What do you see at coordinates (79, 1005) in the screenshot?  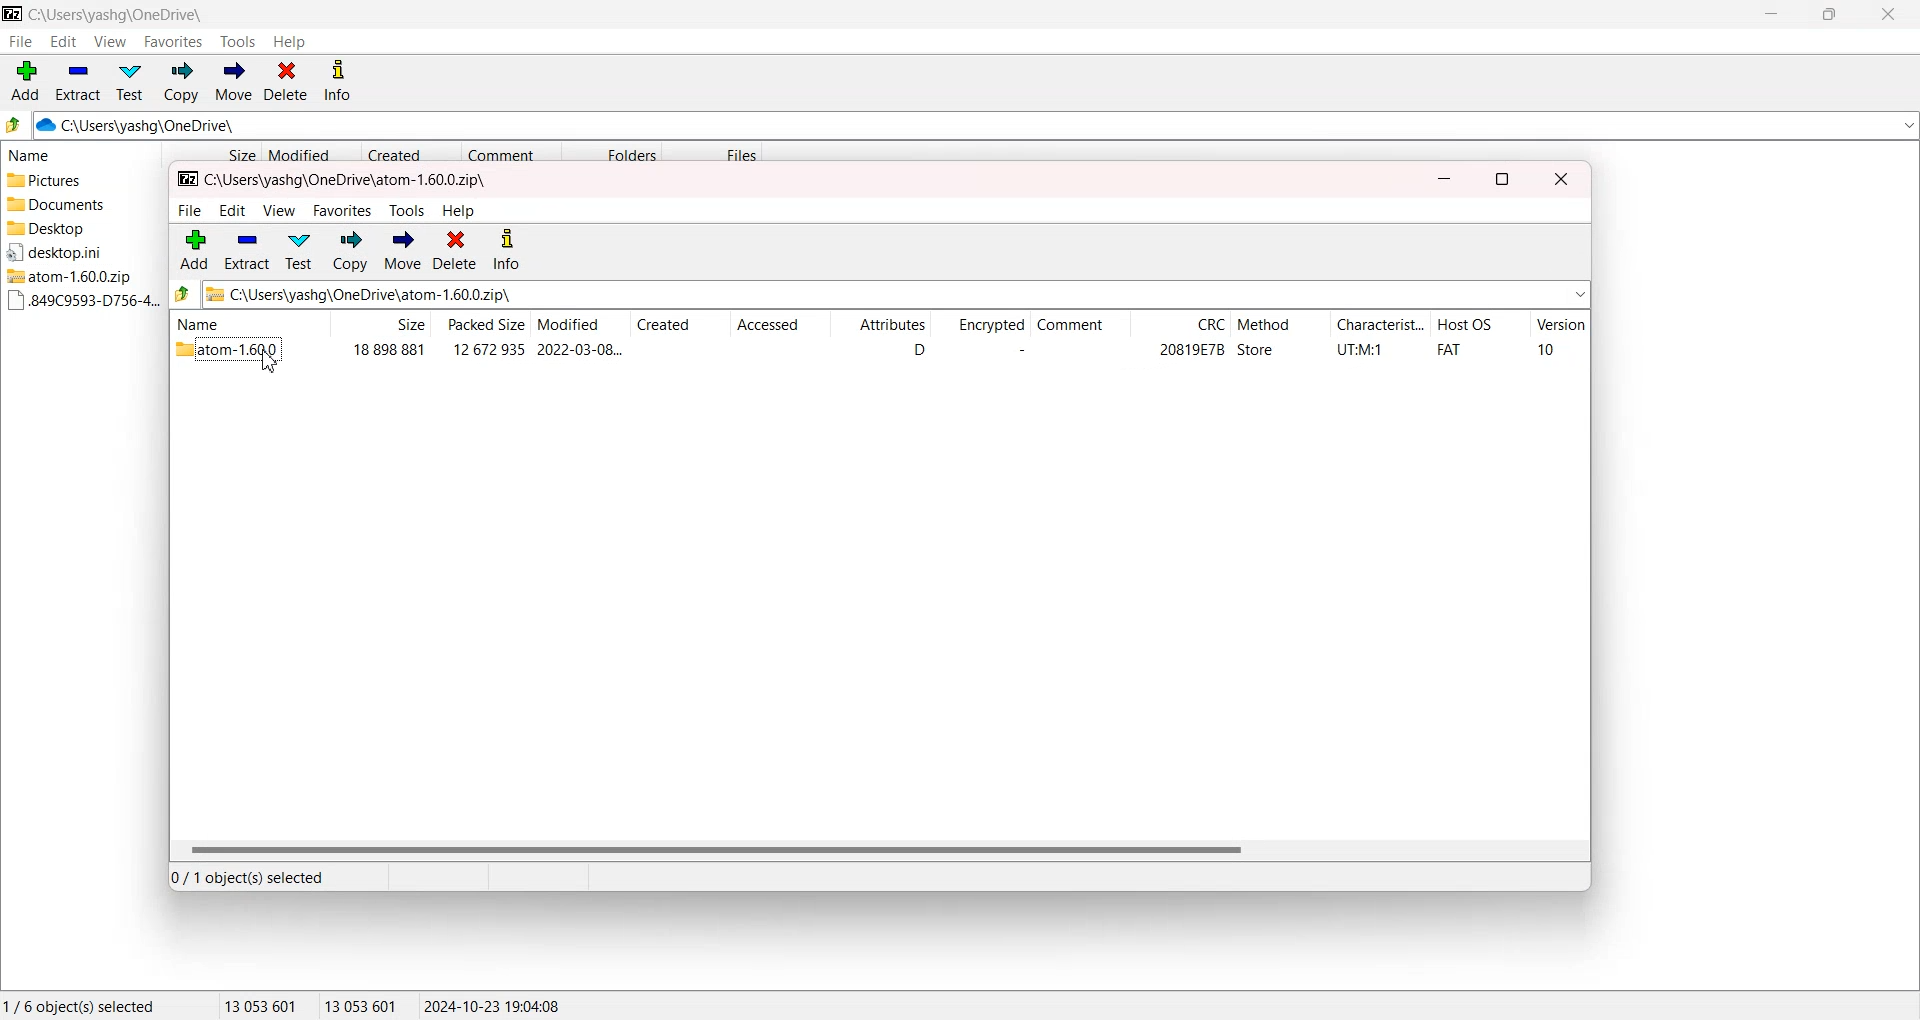 I see `1/6 object(s) selected` at bounding box center [79, 1005].